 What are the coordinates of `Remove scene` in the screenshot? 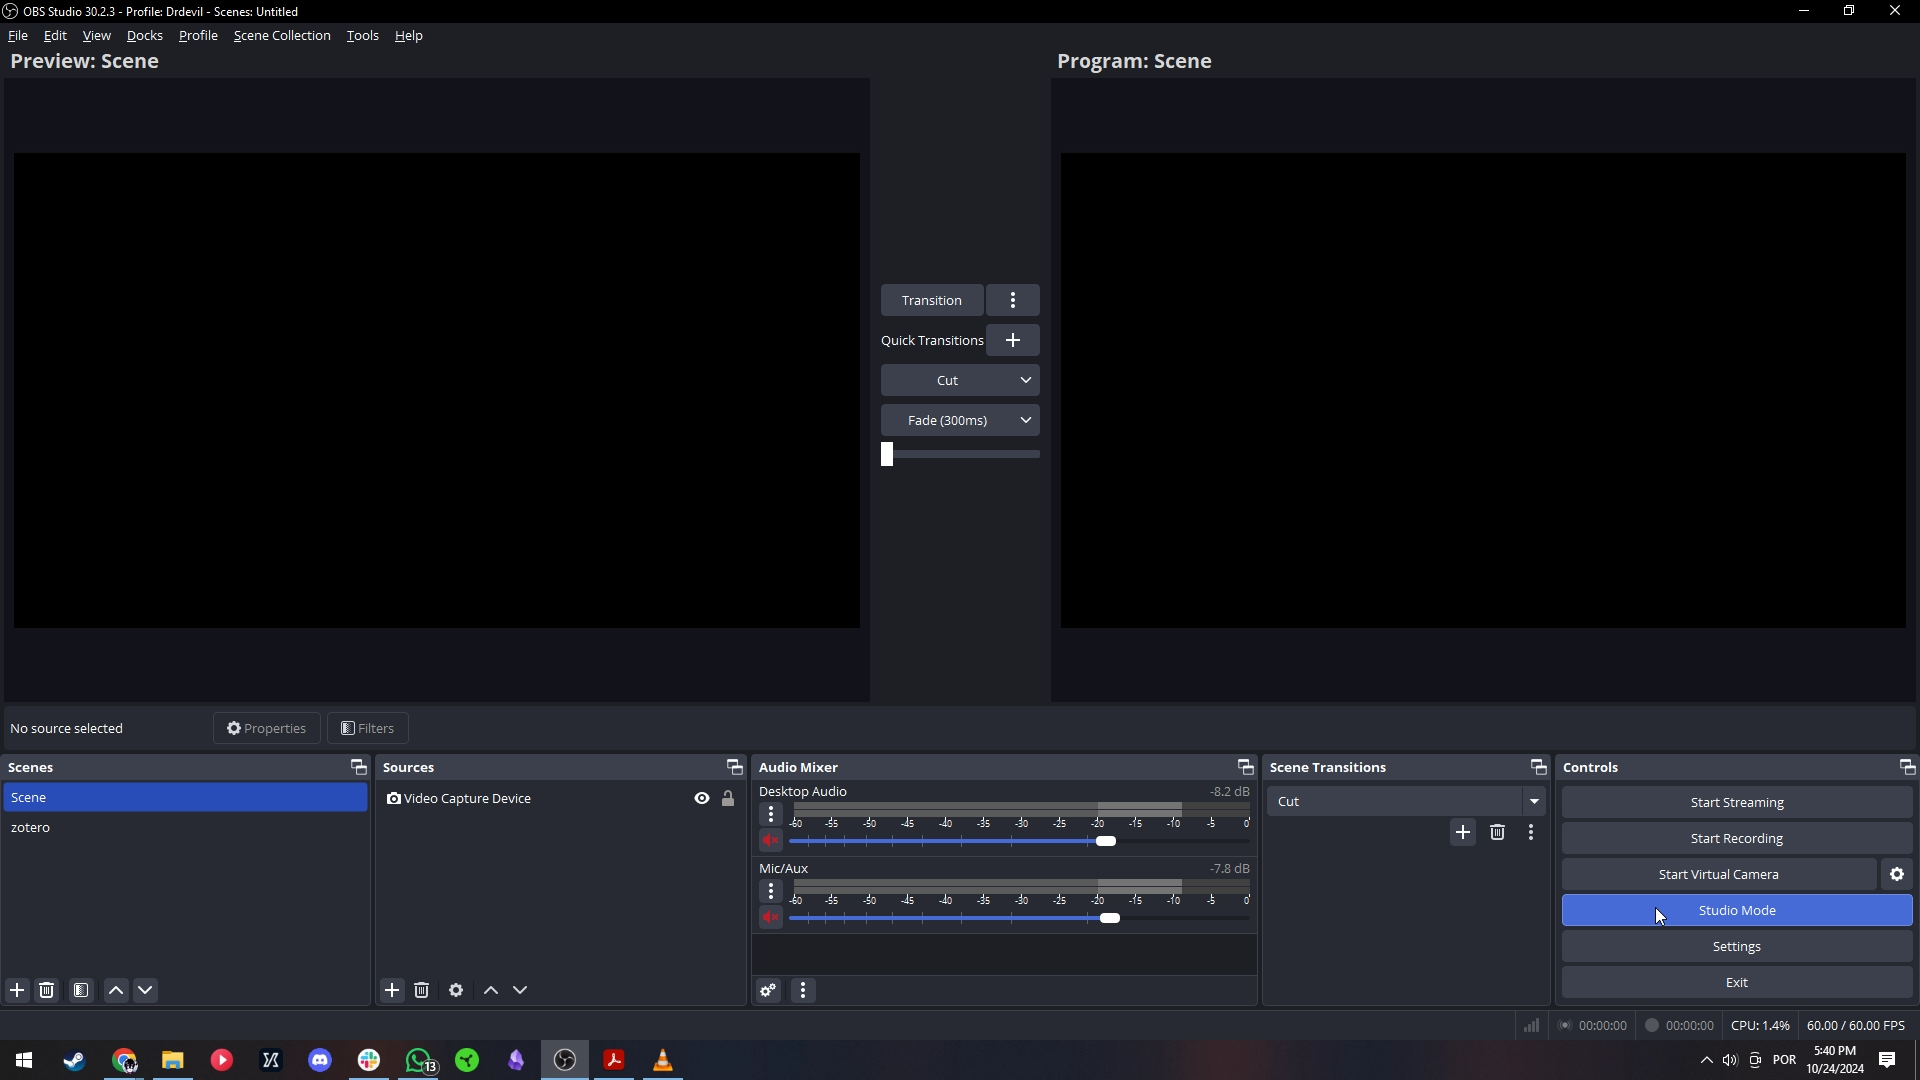 It's located at (48, 991).